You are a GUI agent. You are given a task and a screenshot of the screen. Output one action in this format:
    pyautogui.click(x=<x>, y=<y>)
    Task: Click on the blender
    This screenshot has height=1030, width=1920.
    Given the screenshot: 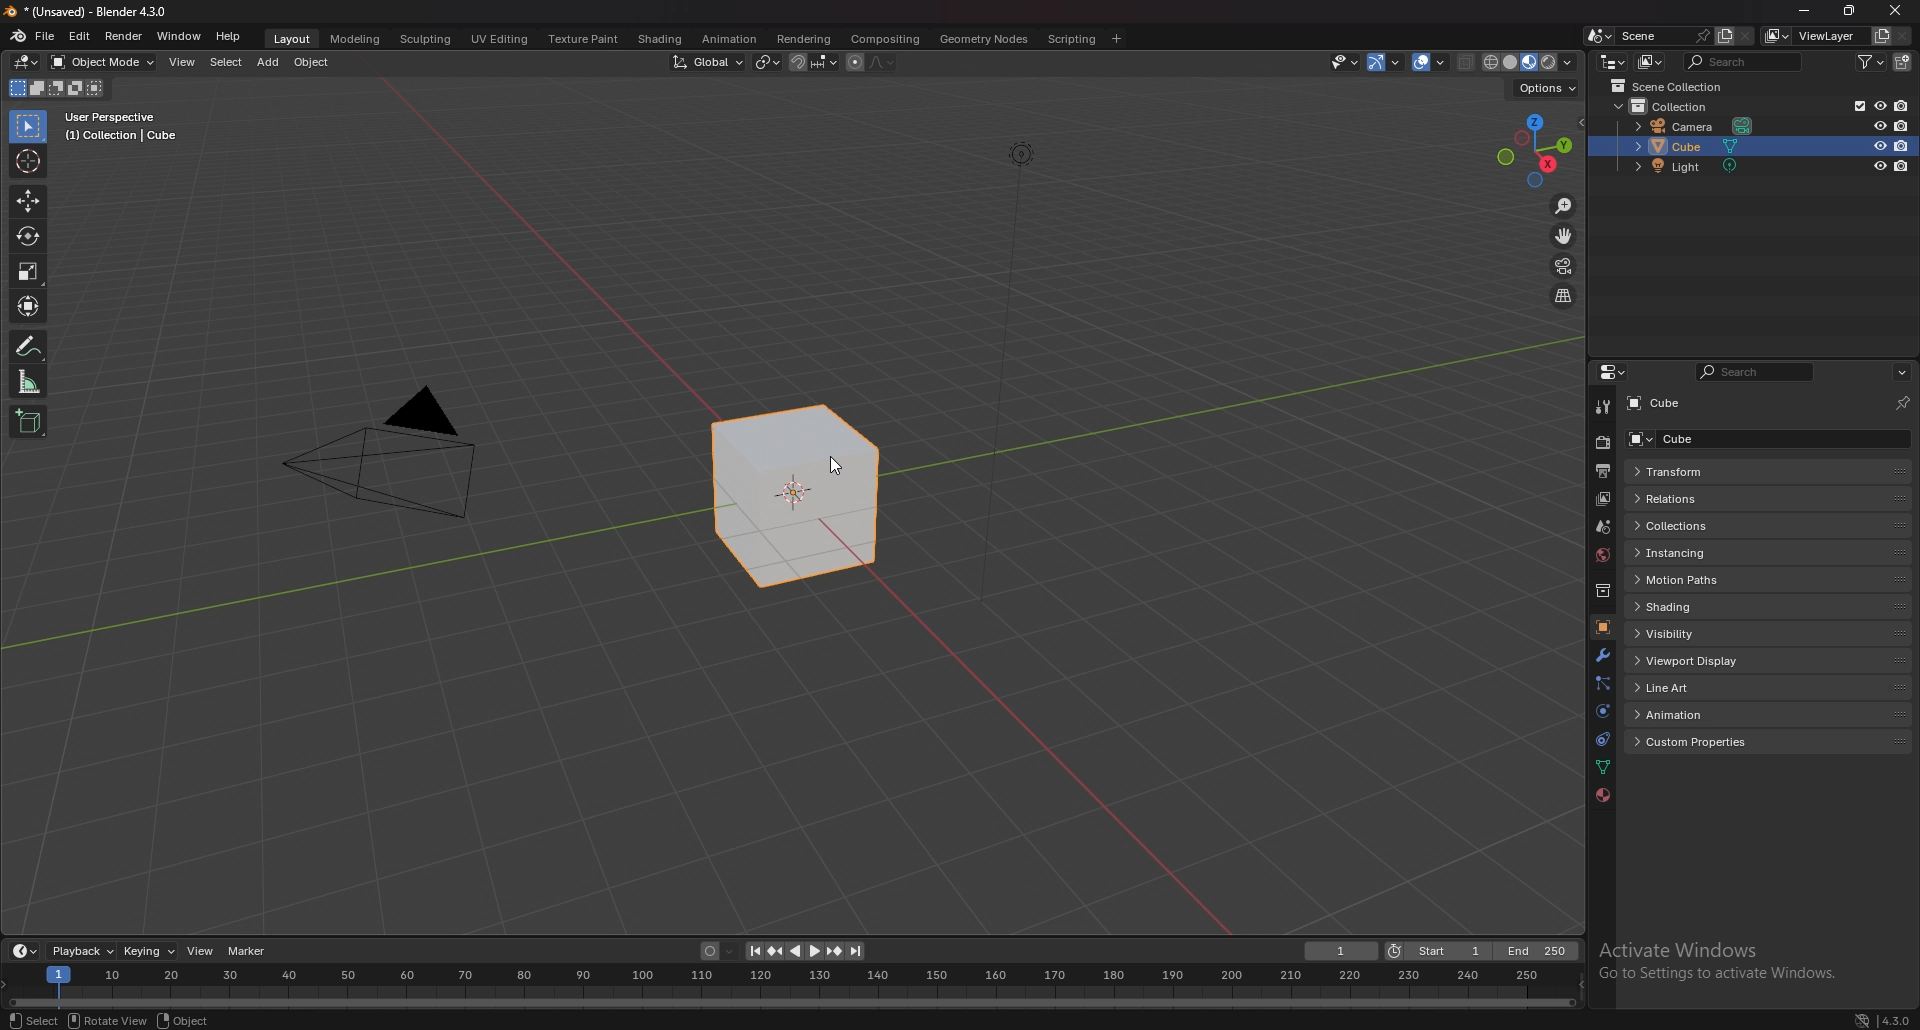 What is the action you would take?
    pyautogui.click(x=16, y=37)
    